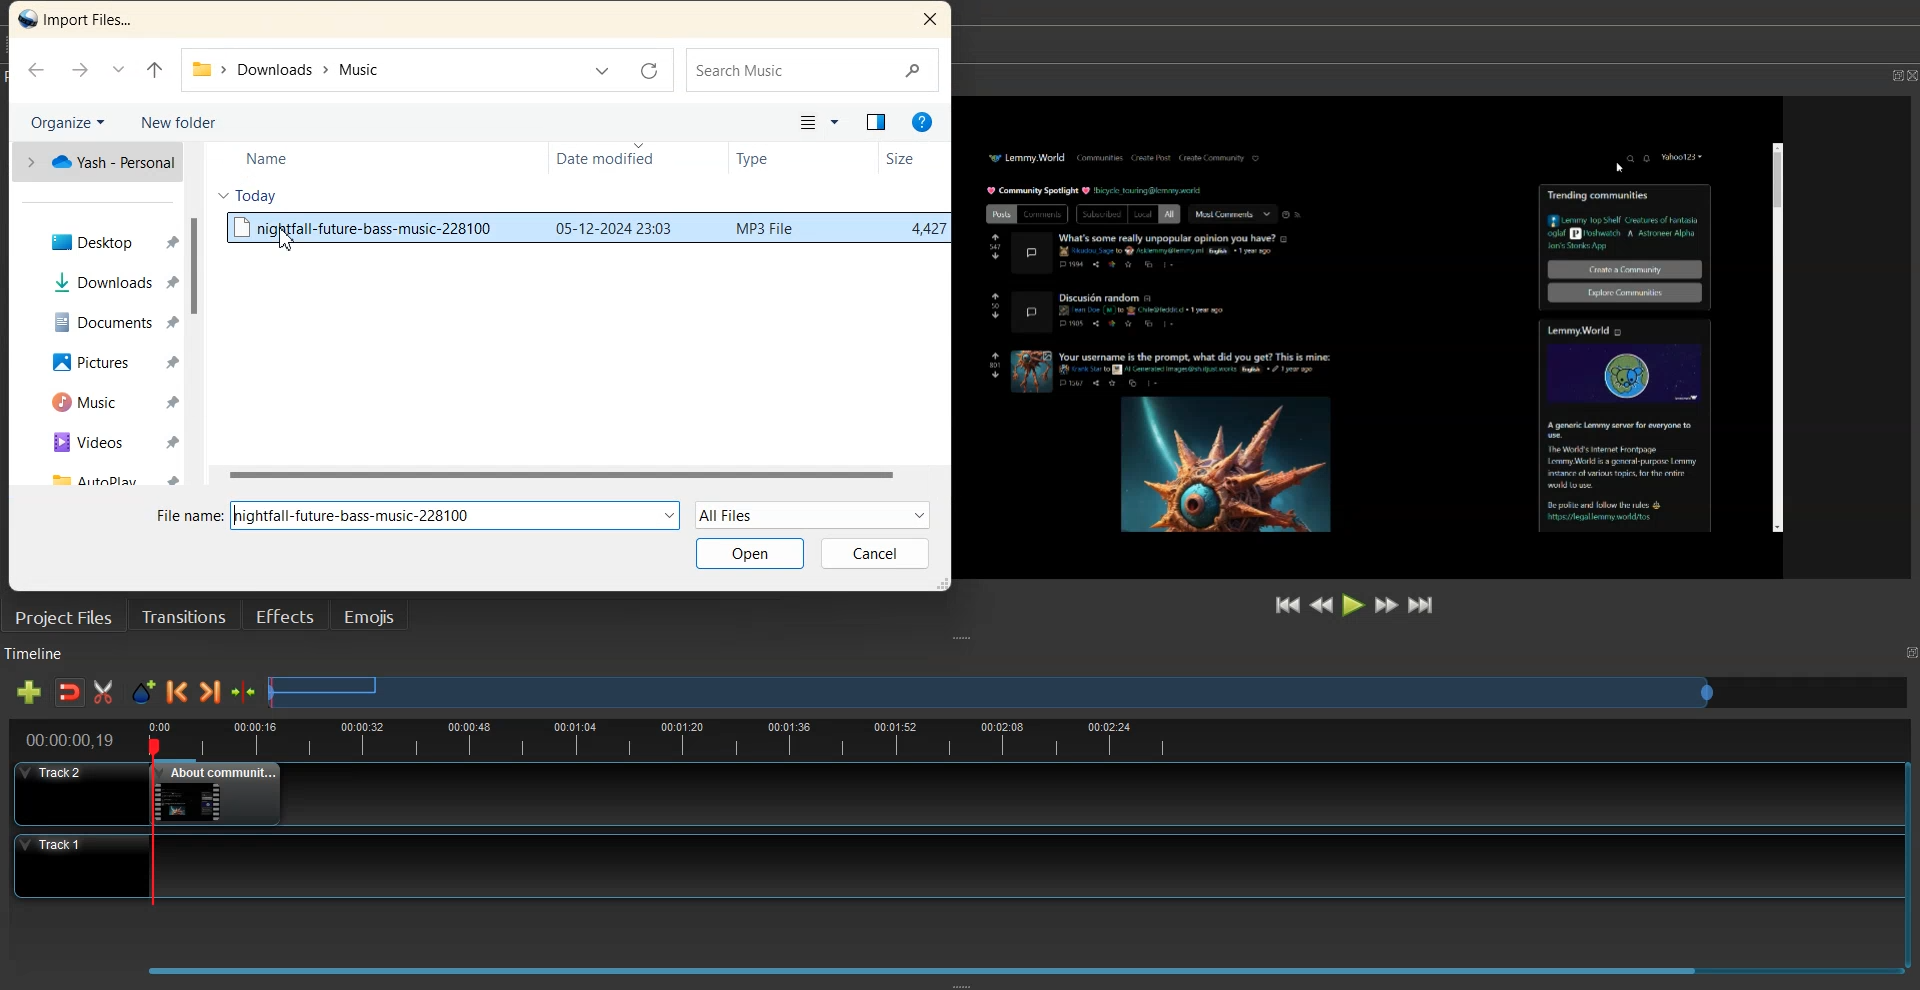 The image size is (1920, 990). What do you see at coordinates (95, 240) in the screenshot?
I see `Desktop` at bounding box center [95, 240].